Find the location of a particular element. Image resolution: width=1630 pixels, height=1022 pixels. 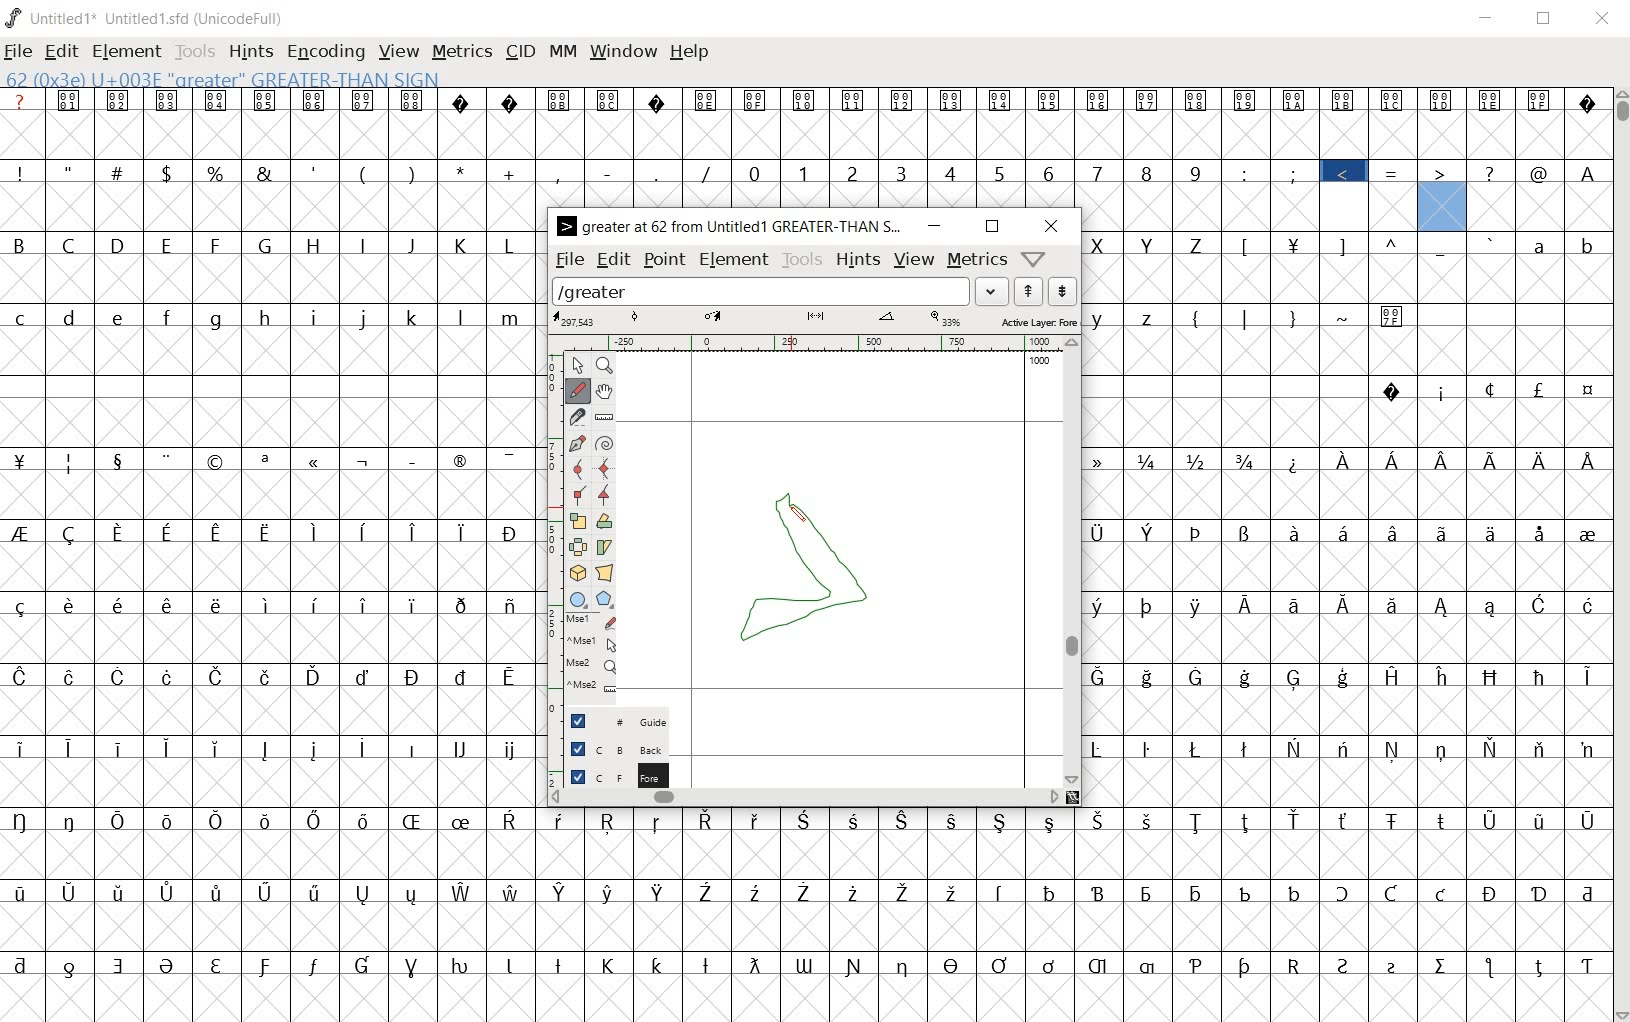

mse1 mse1 mse2 mse2 is located at coordinates (592, 653).